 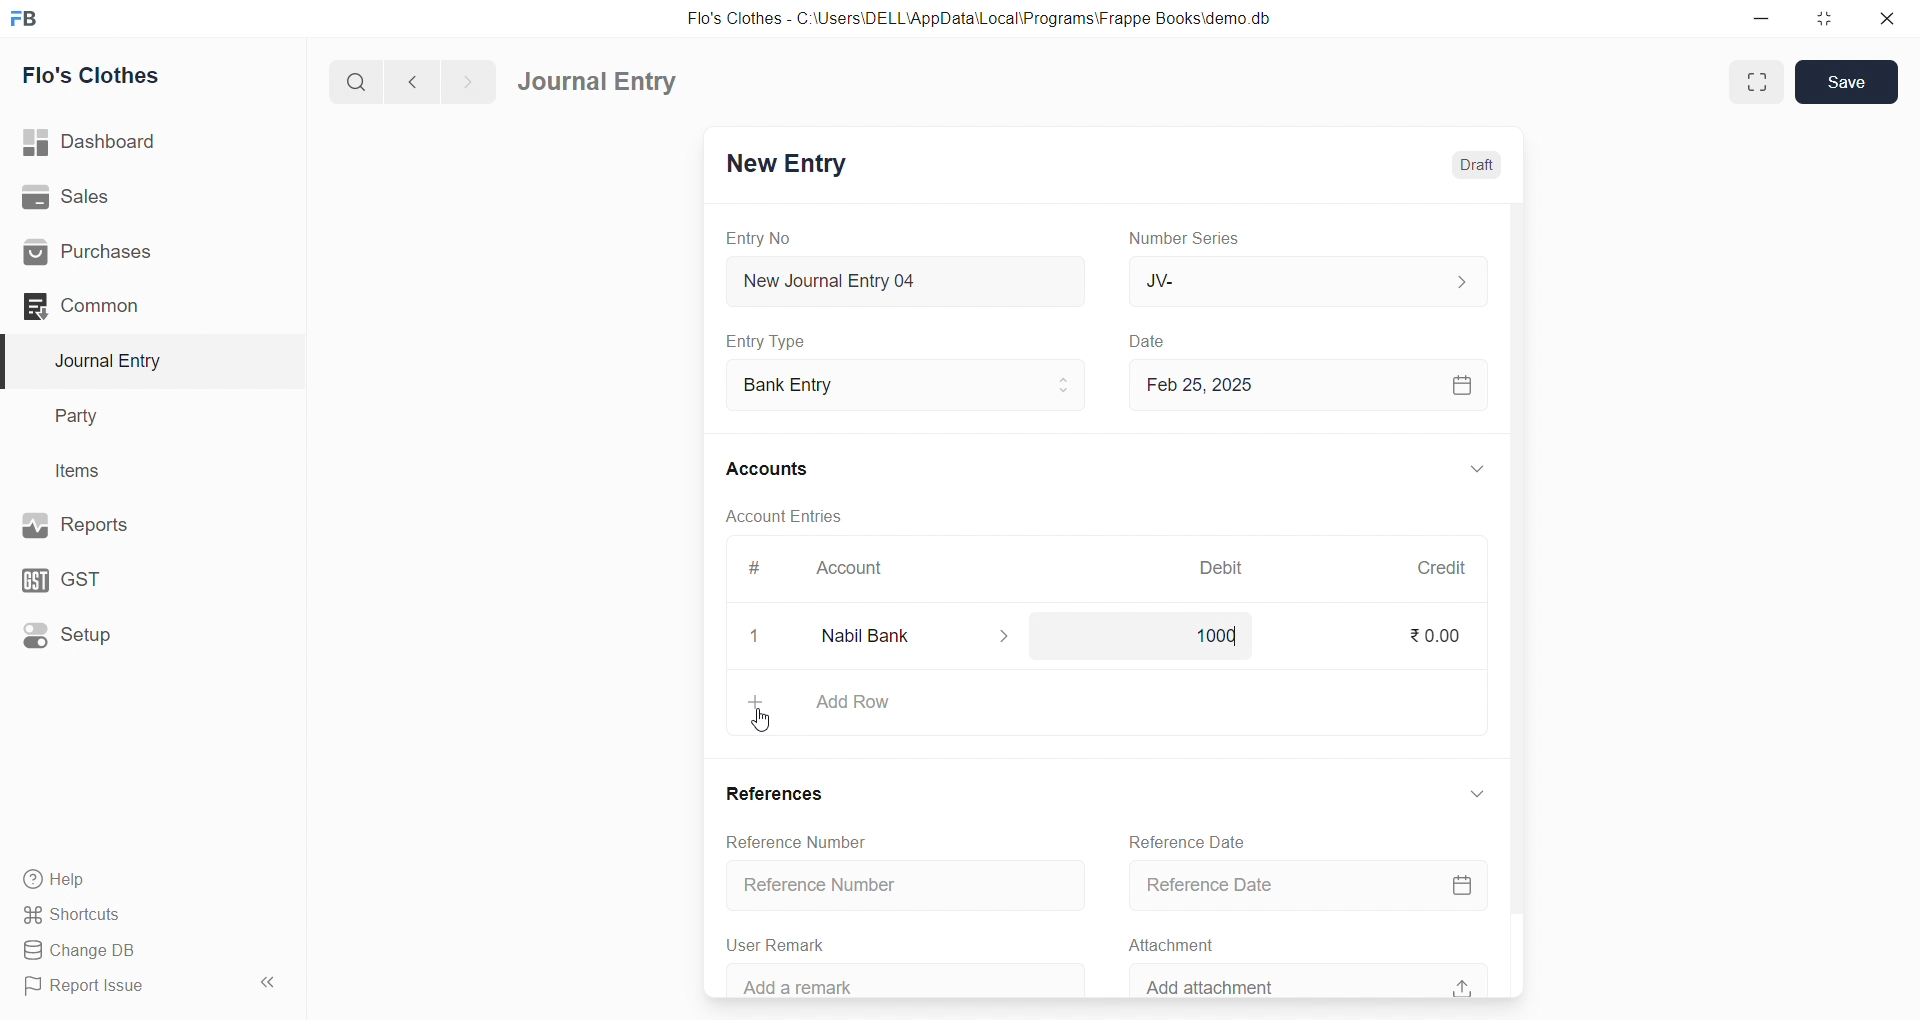 I want to click on Feb 25, 2025, so click(x=1304, y=384).